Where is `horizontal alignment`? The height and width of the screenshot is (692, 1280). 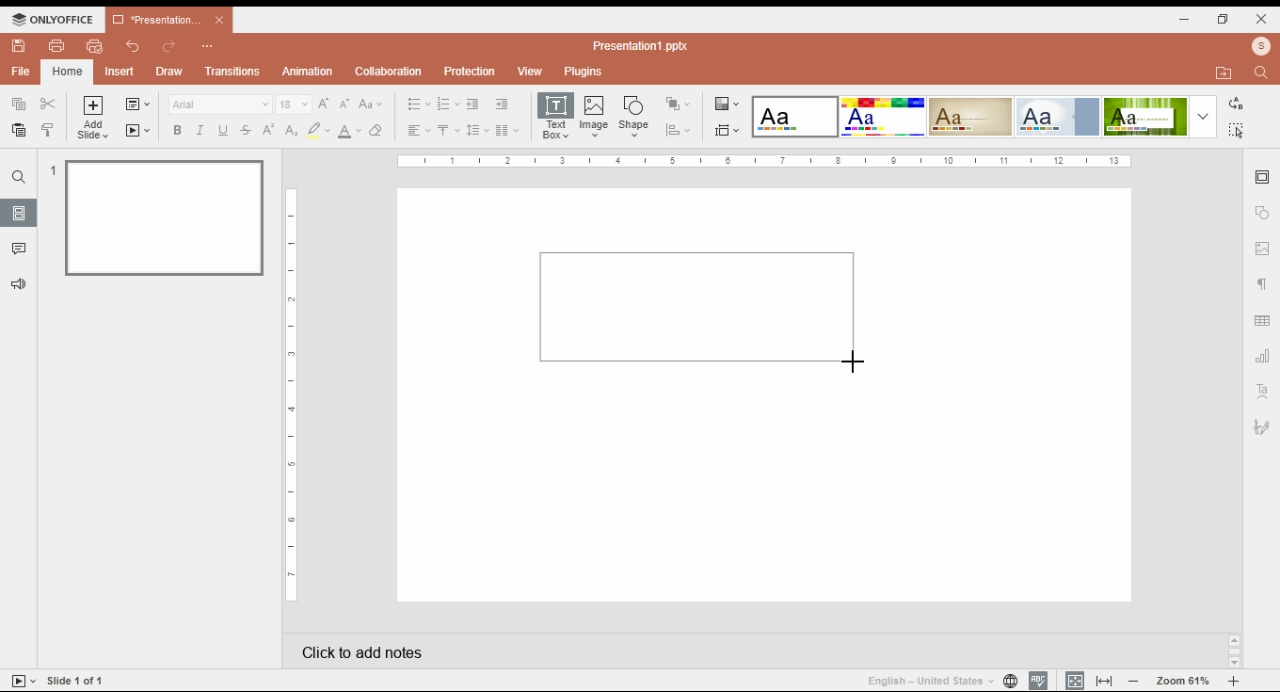
horizontal alignment is located at coordinates (417, 131).